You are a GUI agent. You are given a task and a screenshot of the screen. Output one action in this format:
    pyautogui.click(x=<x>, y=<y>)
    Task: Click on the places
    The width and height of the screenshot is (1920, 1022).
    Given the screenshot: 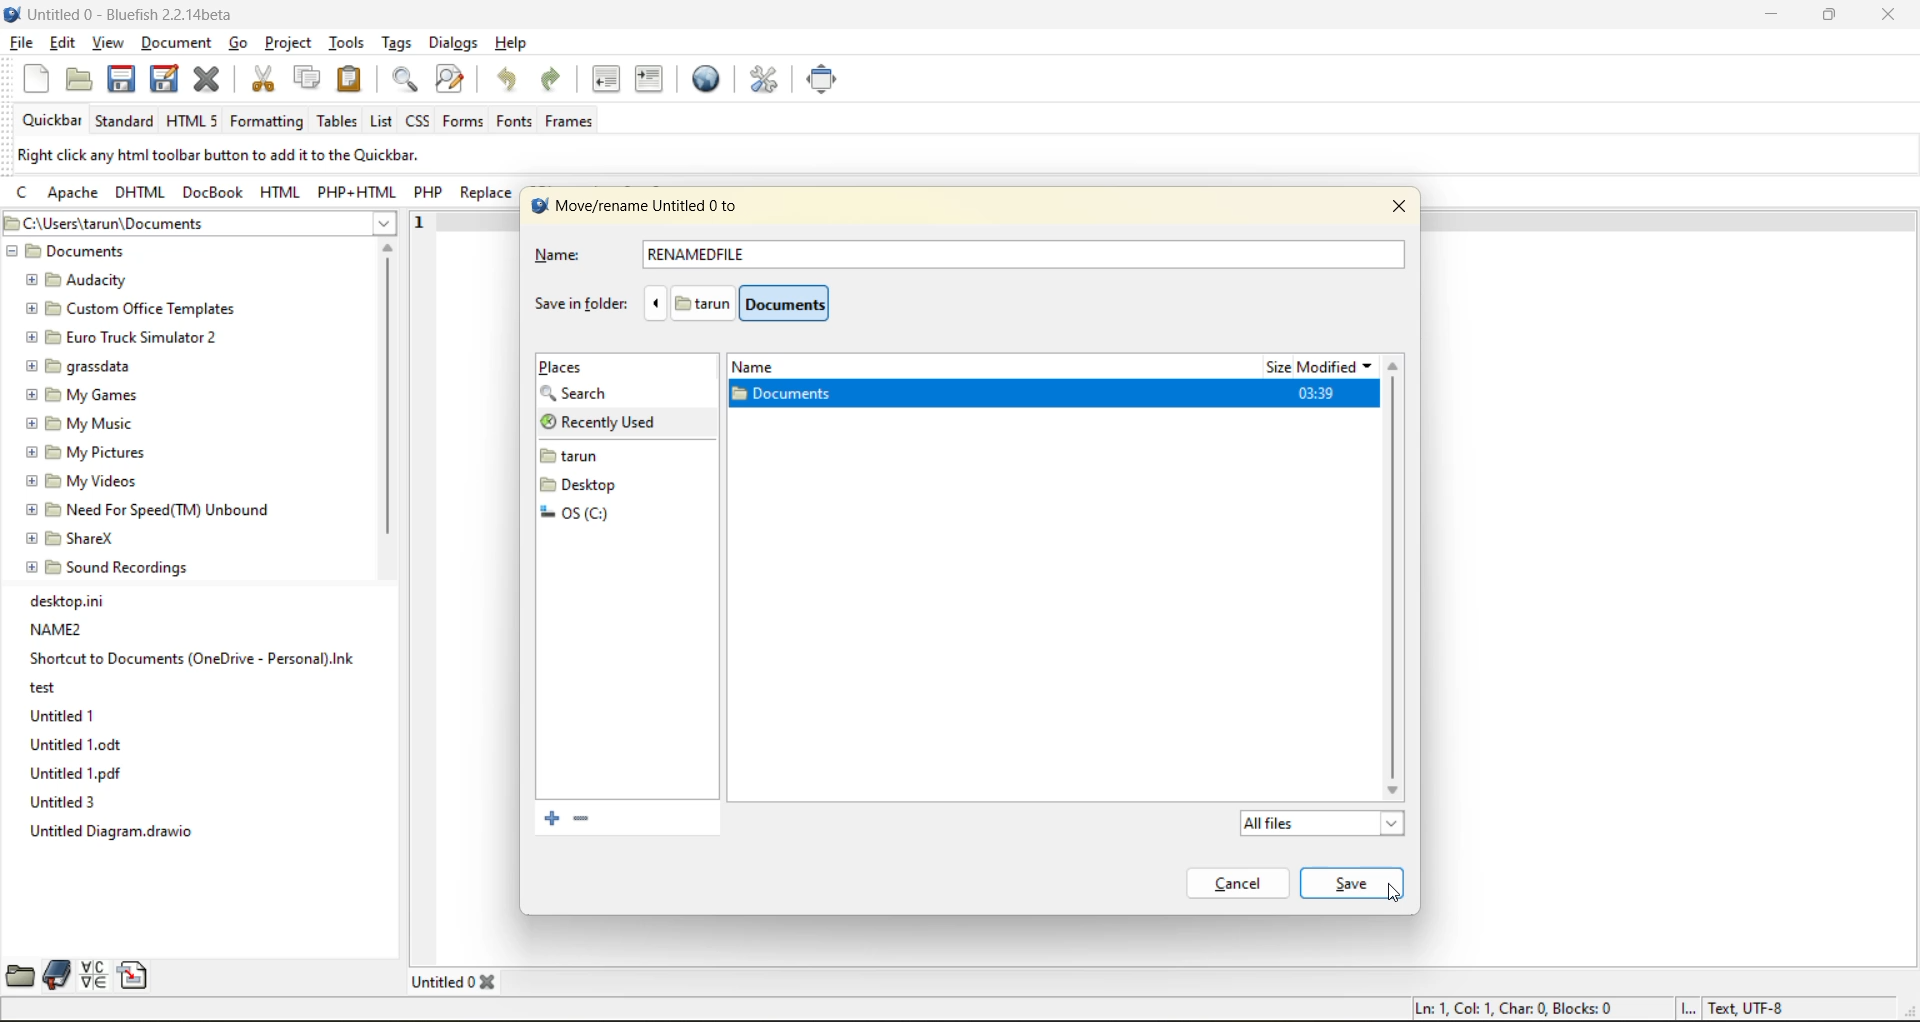 What is the action you would take?
    pyautogui.click(x=573, y=367)
    